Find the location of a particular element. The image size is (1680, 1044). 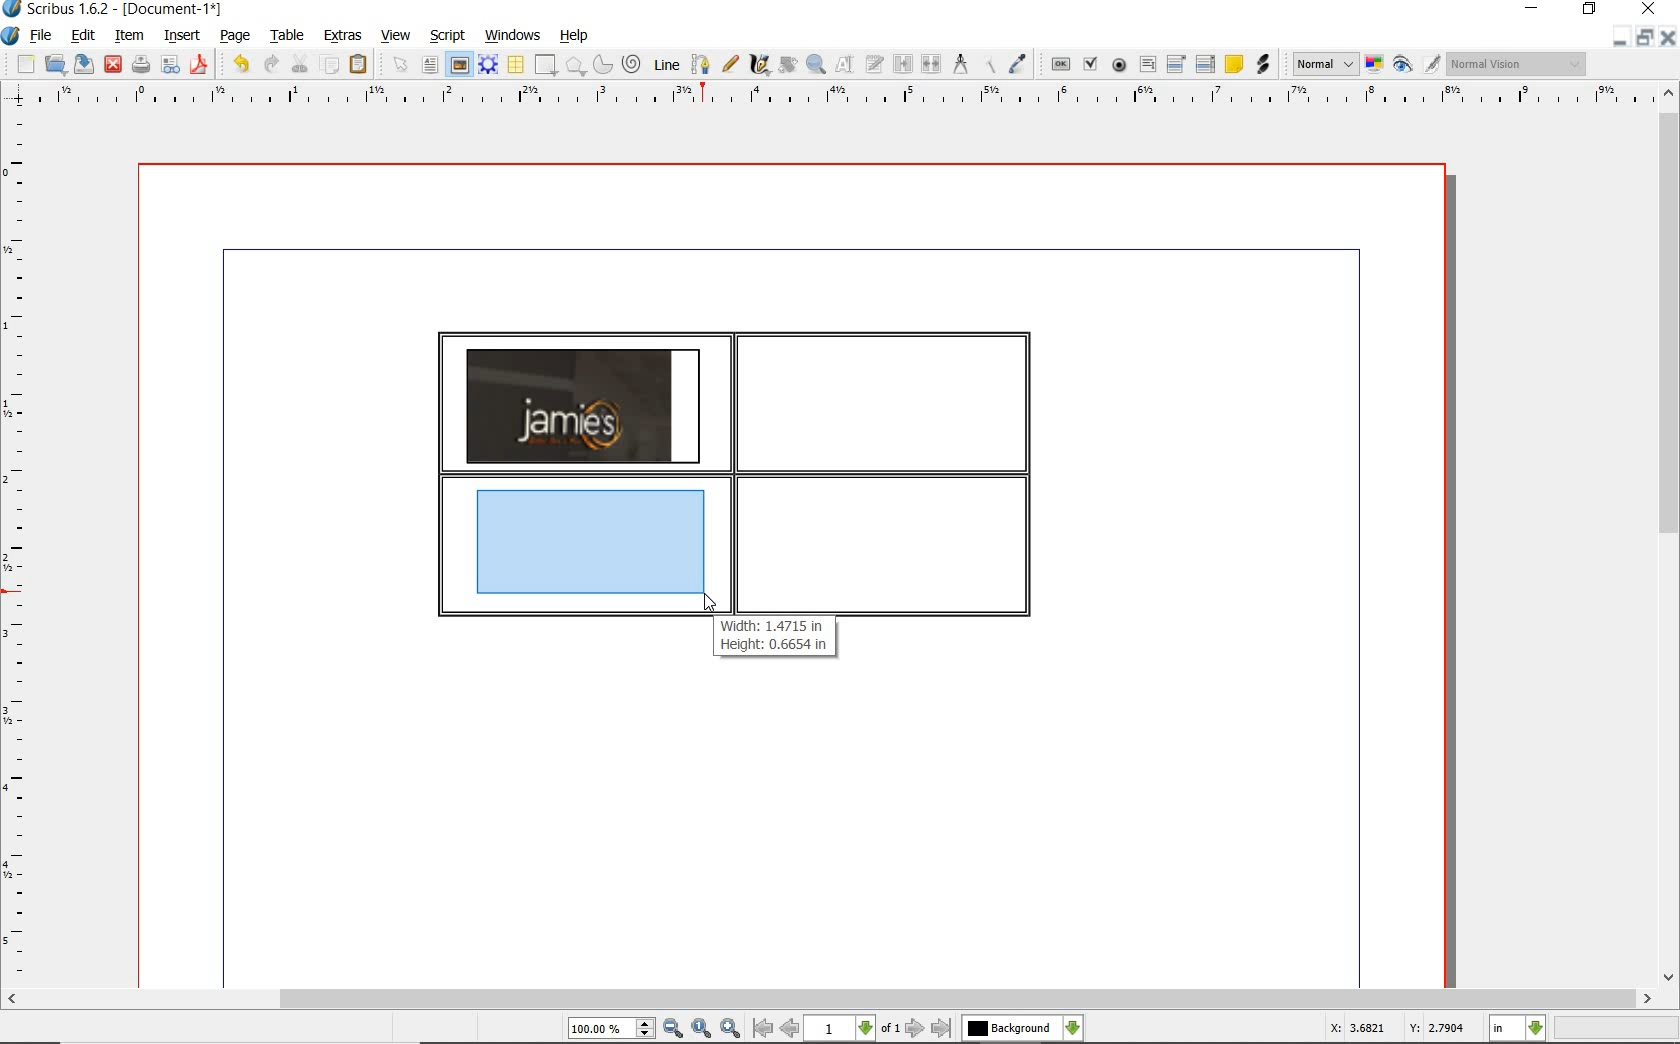

view  is located at coordinates (399, 36).